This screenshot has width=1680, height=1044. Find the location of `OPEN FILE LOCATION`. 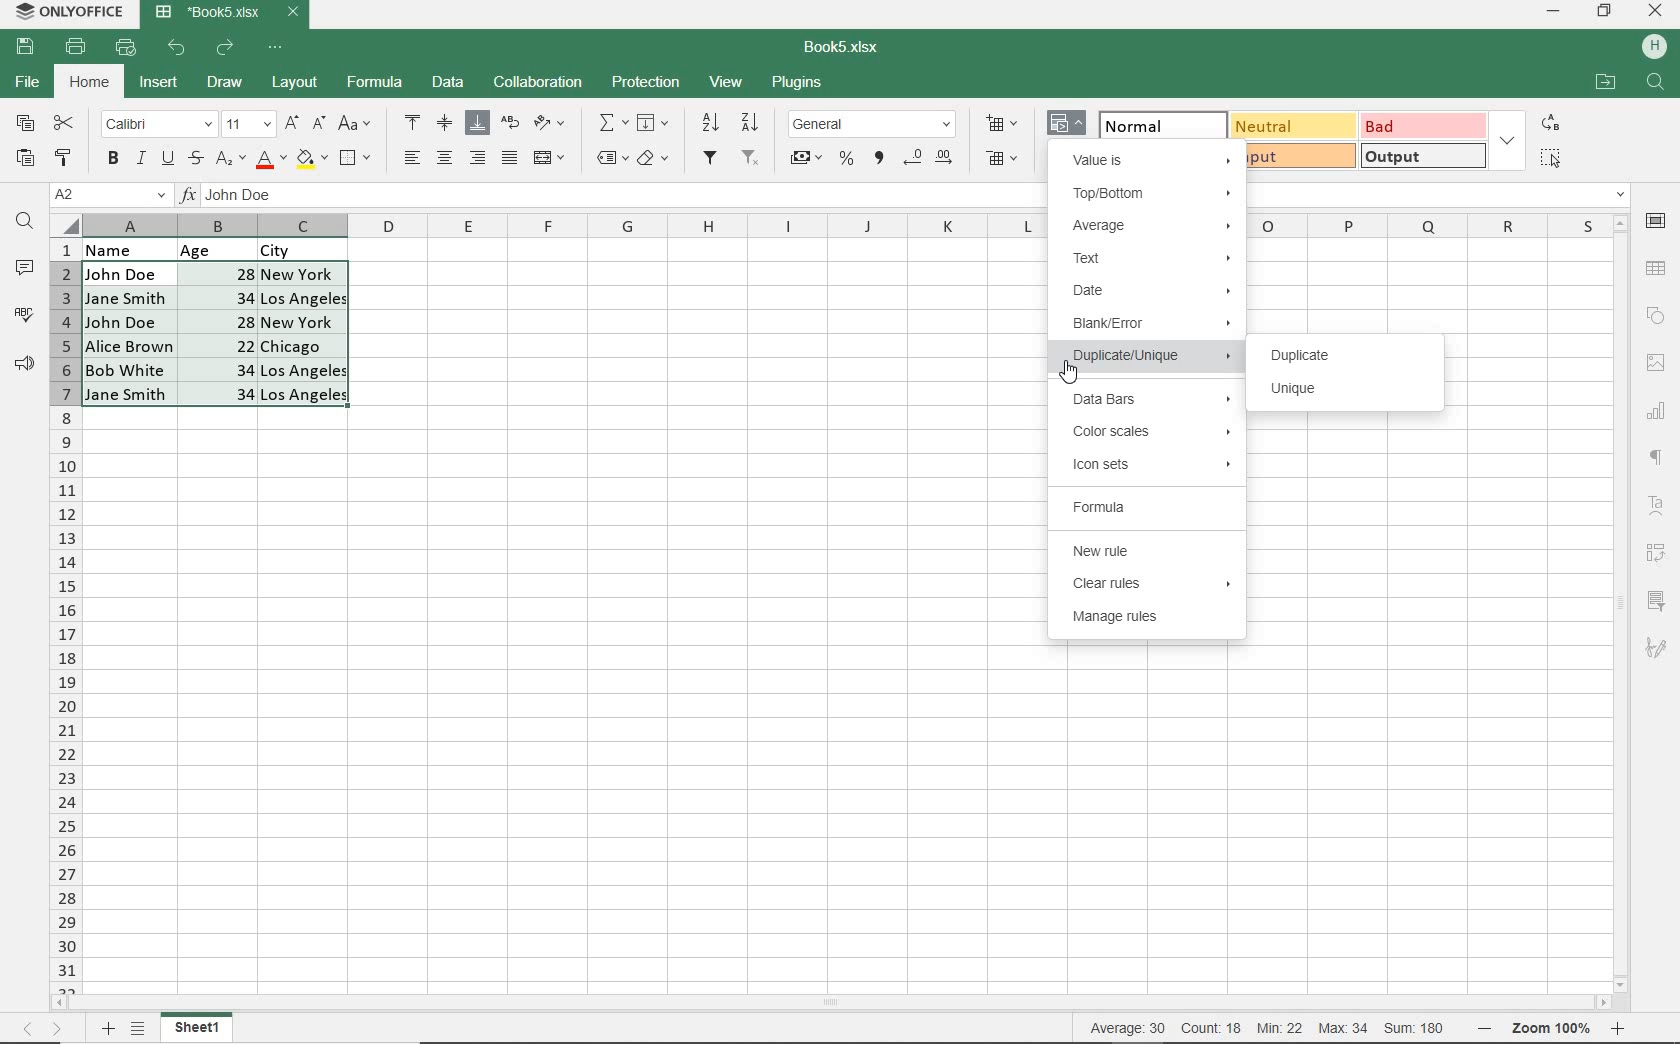

OPEN FILE LOCATION is located at coordinates (1605, 84).